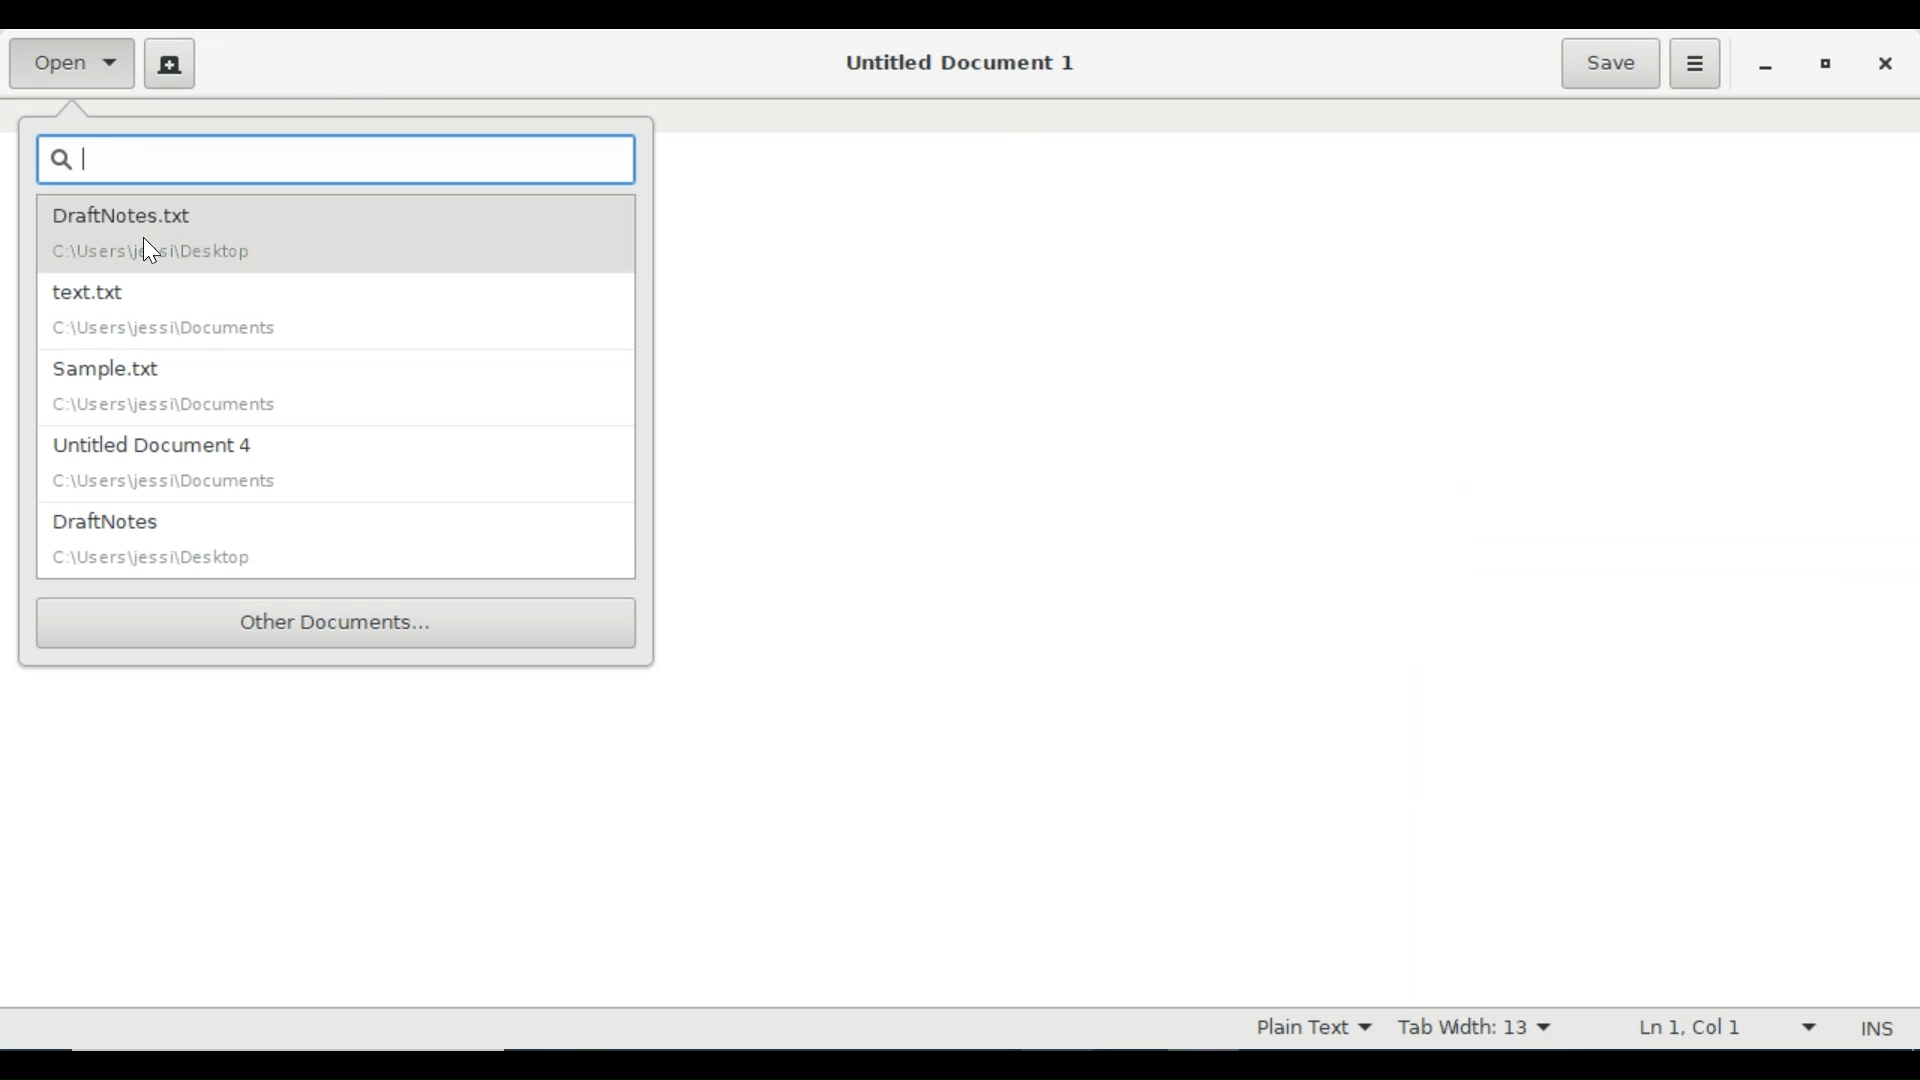 The width and height of the screenshot is (1920, 1080). I want to click on Close, so click(1883, 61).